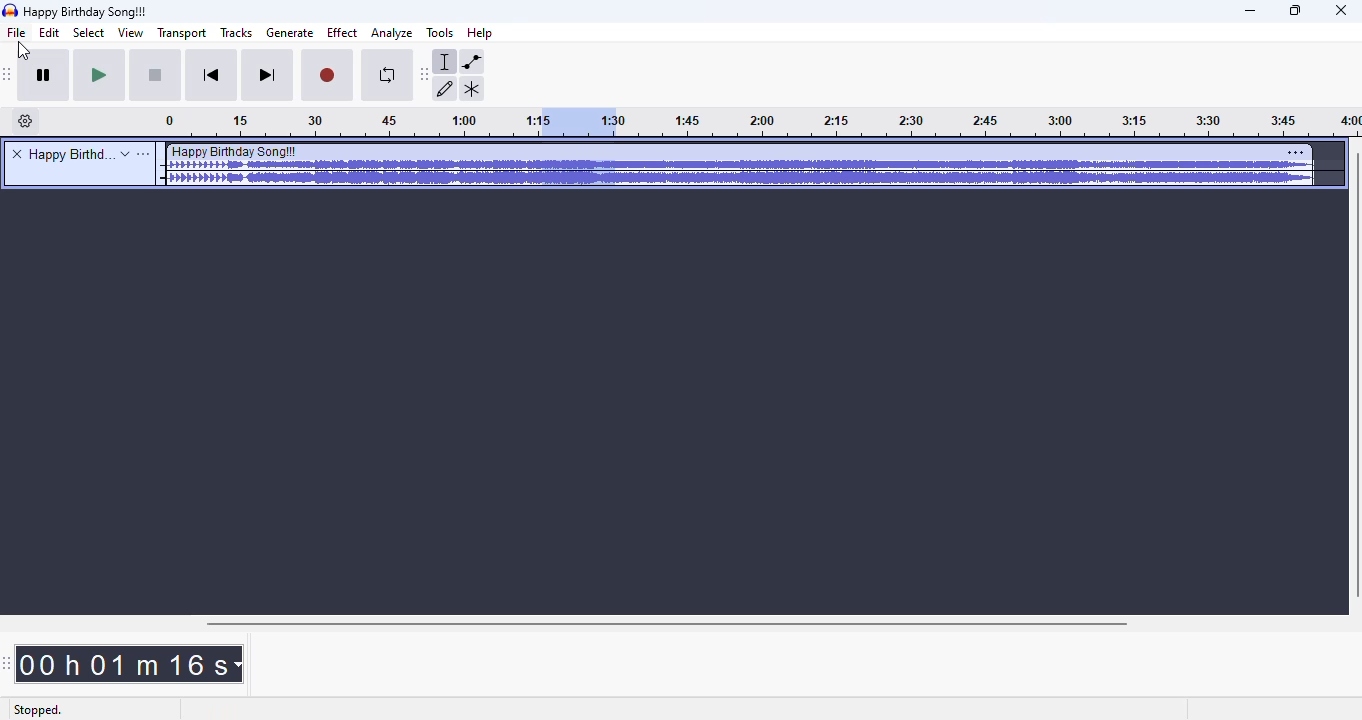 The image size is (1362, 720). Describe the element at coordinates (575, 122) in the screenshot. I see `selected audio` at that location.